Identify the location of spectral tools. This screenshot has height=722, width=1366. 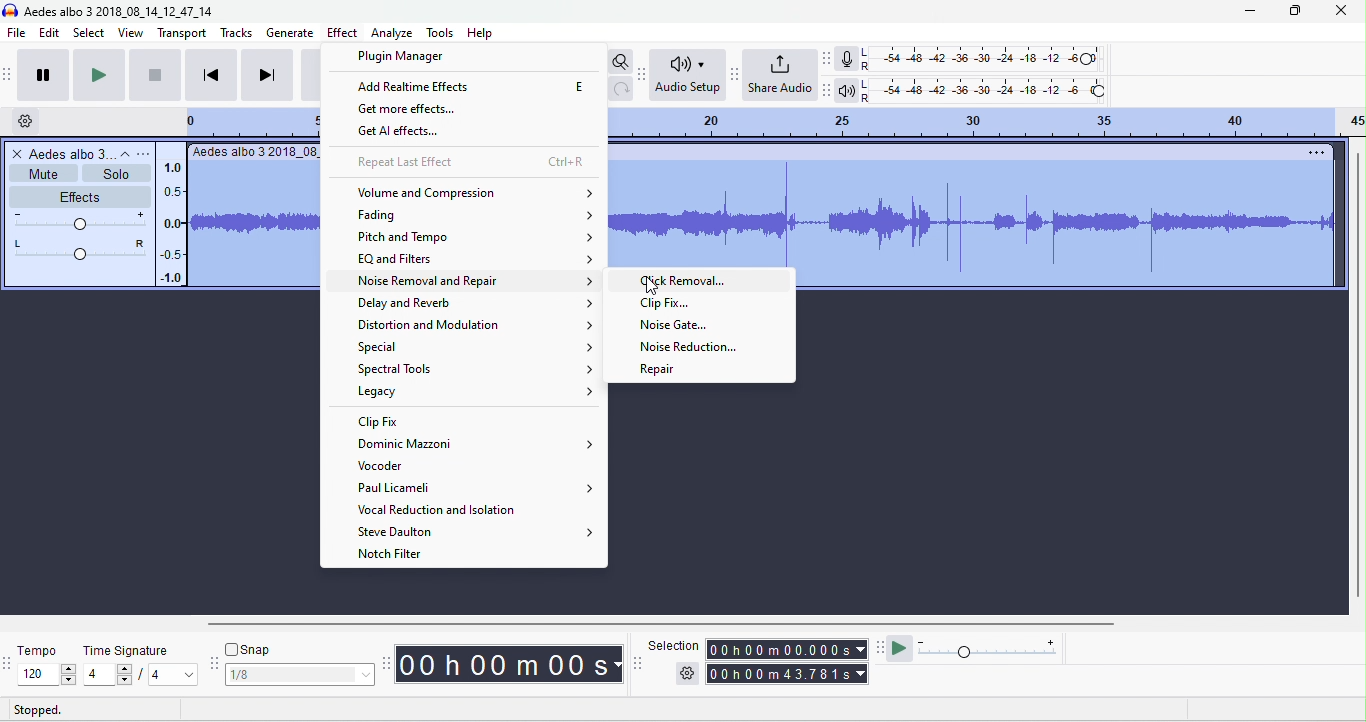
(475, 370).